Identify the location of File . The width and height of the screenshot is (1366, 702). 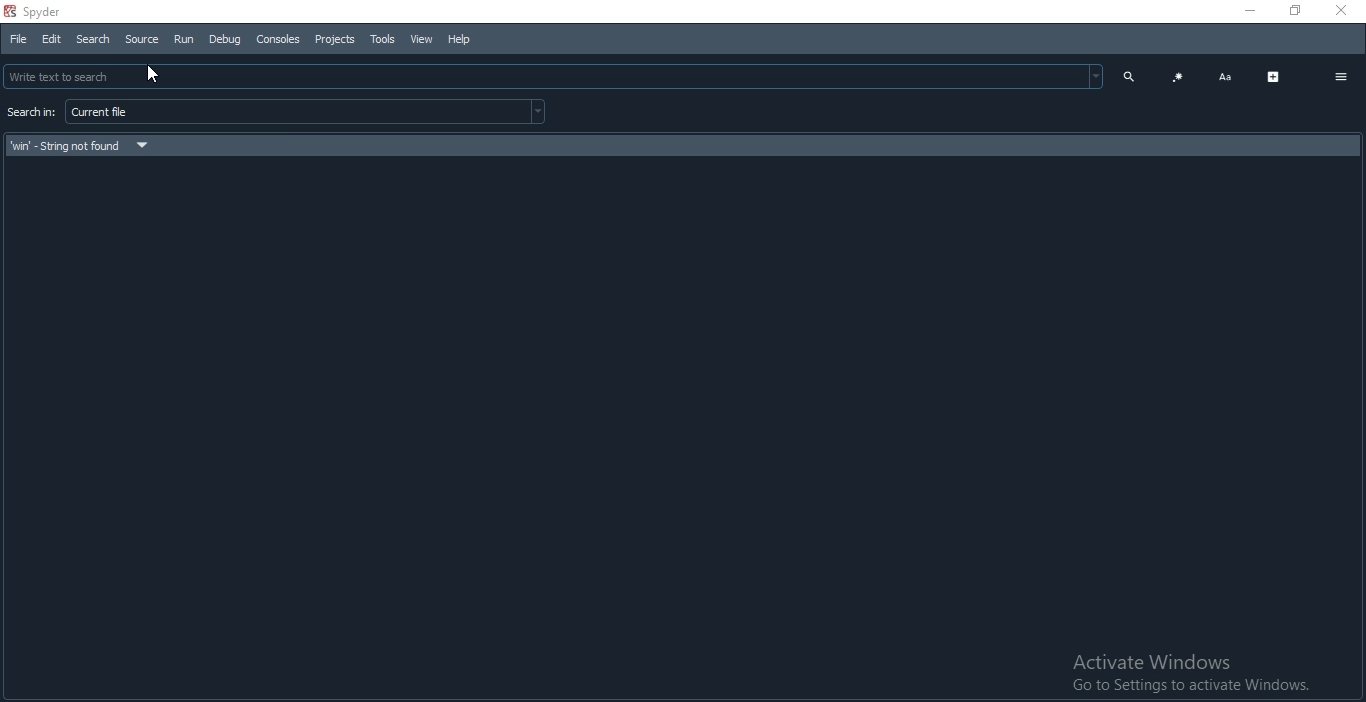
(20, 40).